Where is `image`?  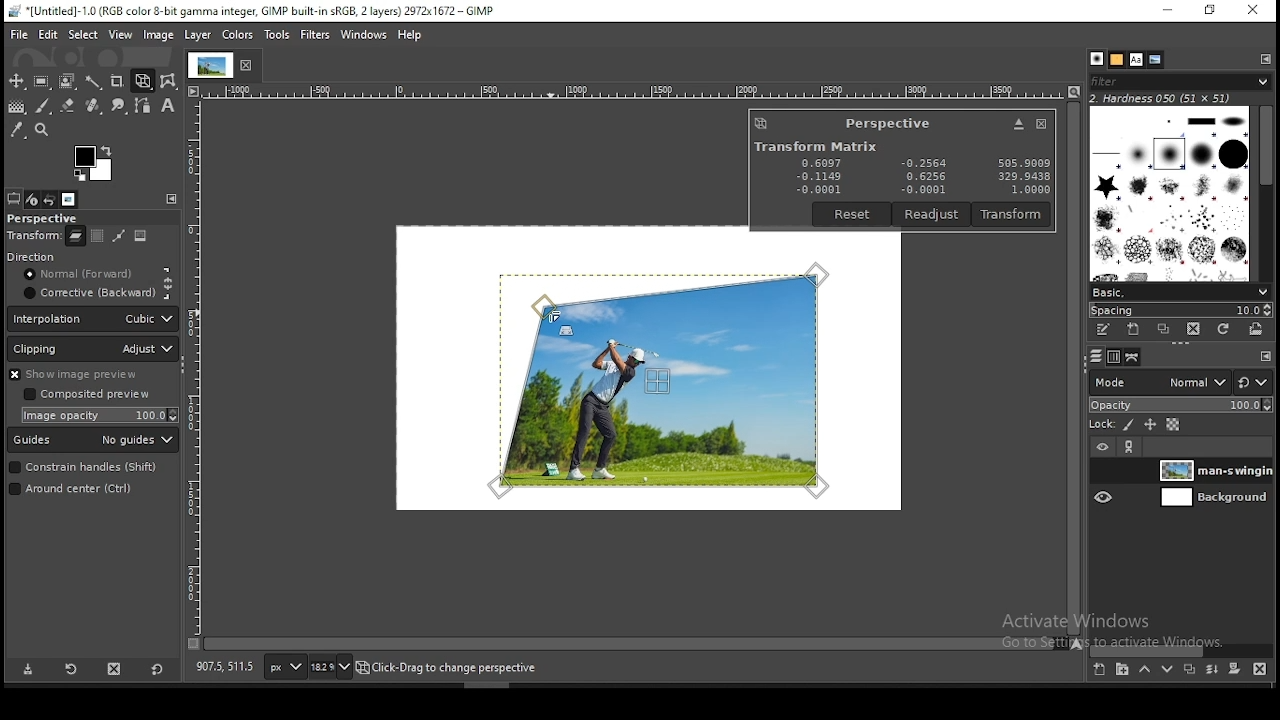 image is located at coordinates (664, 378).